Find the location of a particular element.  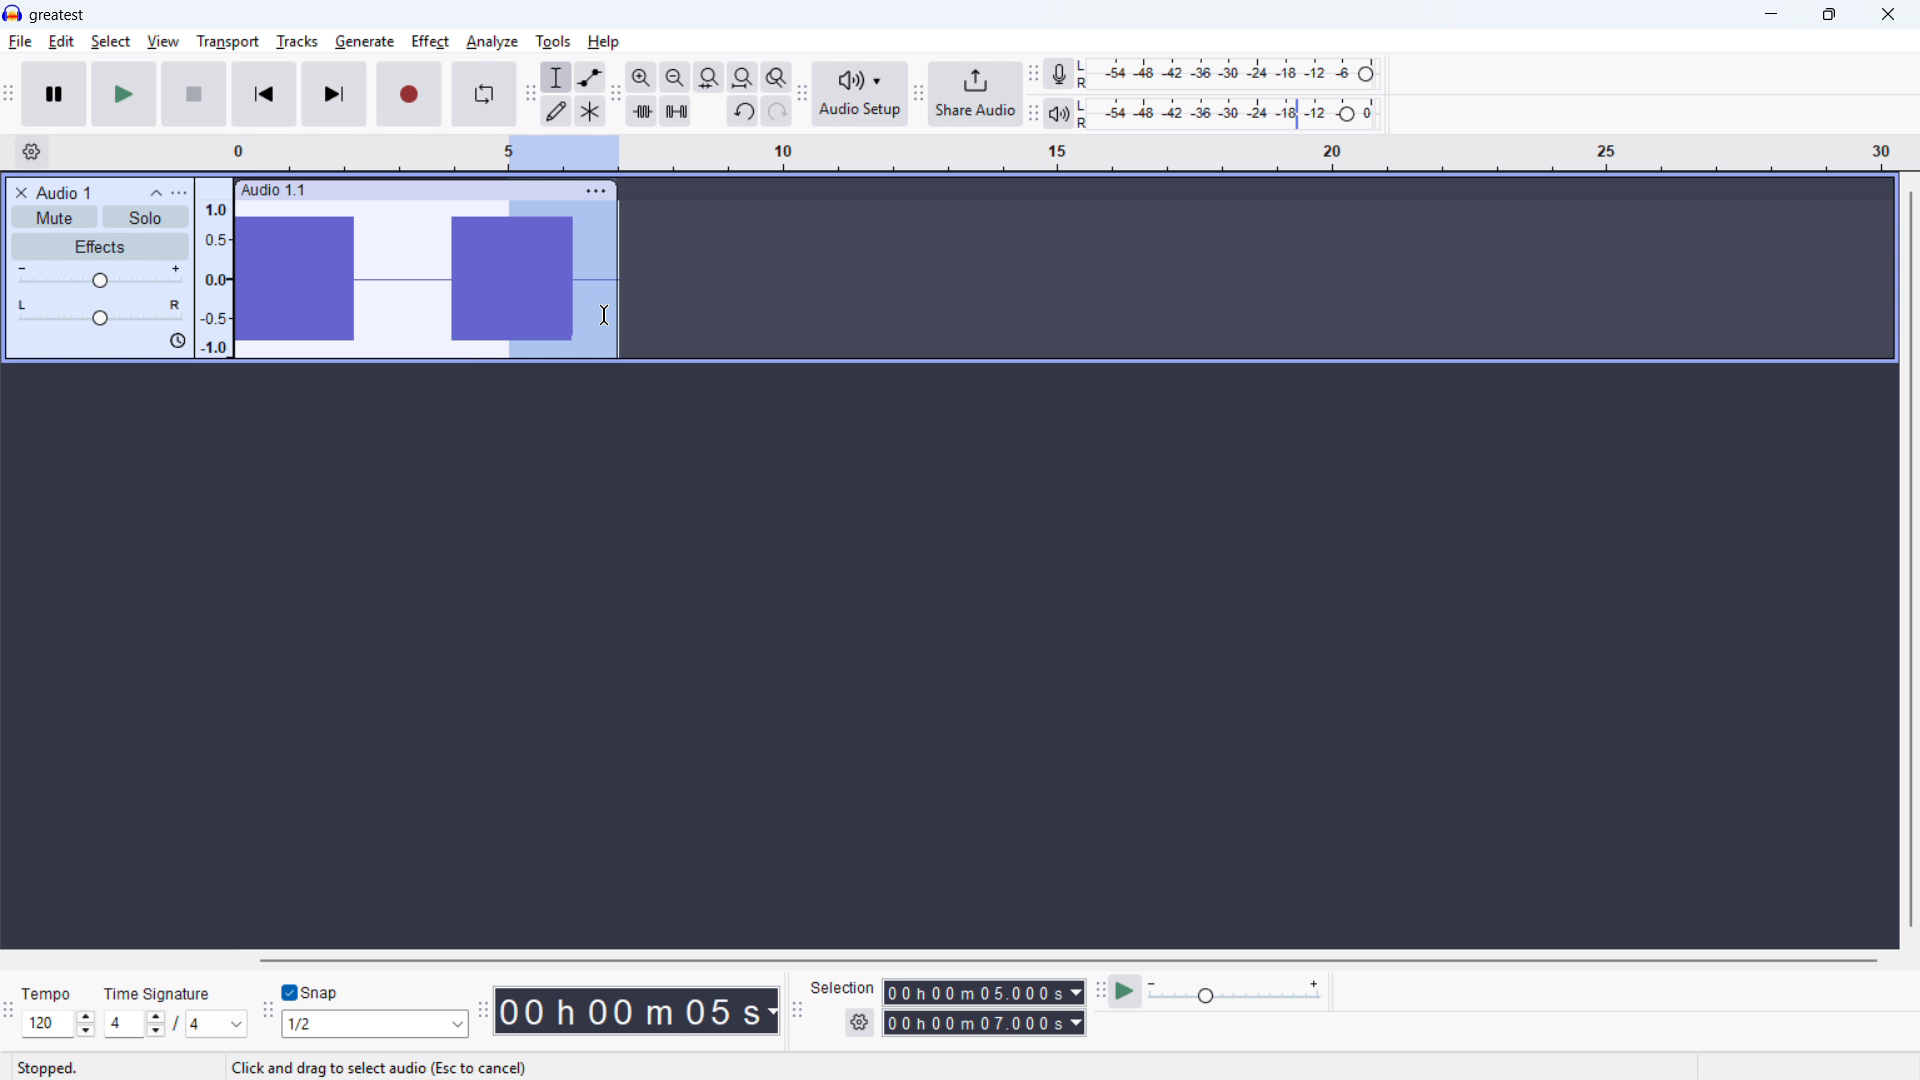

analyse is located at coordinates (491, 43).